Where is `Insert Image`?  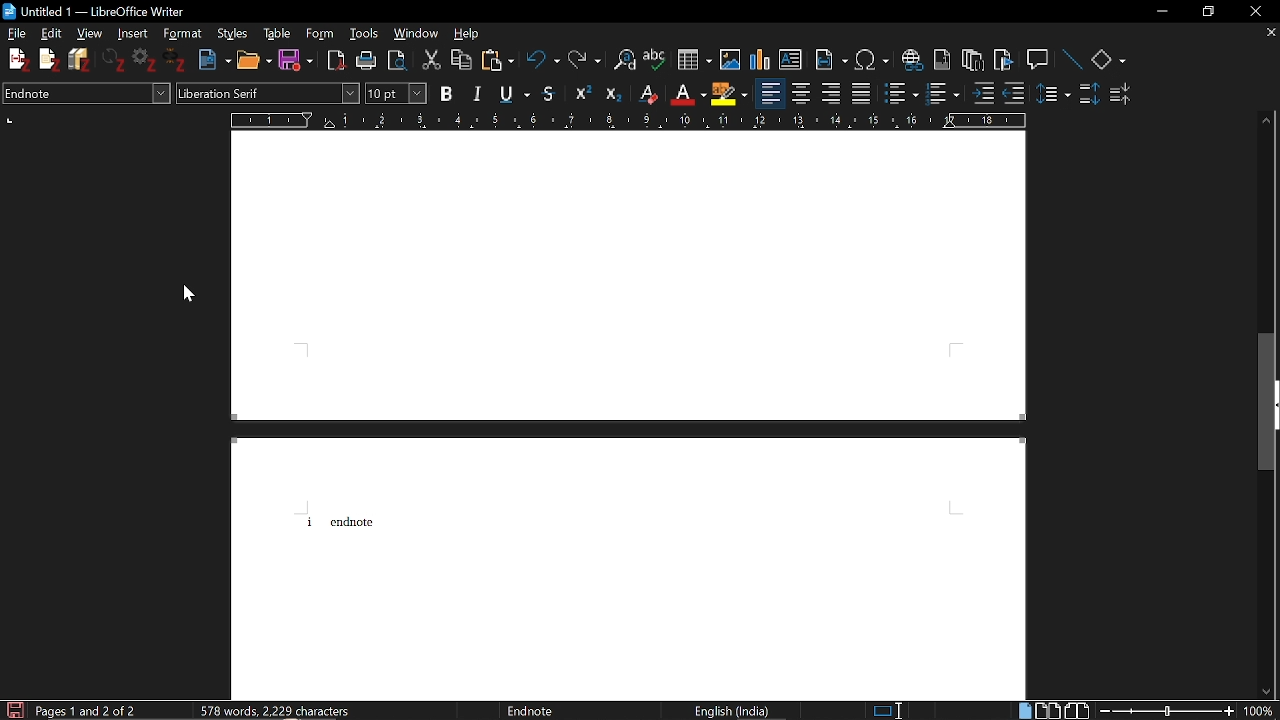
Insert Image is located at coordinates (730, 60).